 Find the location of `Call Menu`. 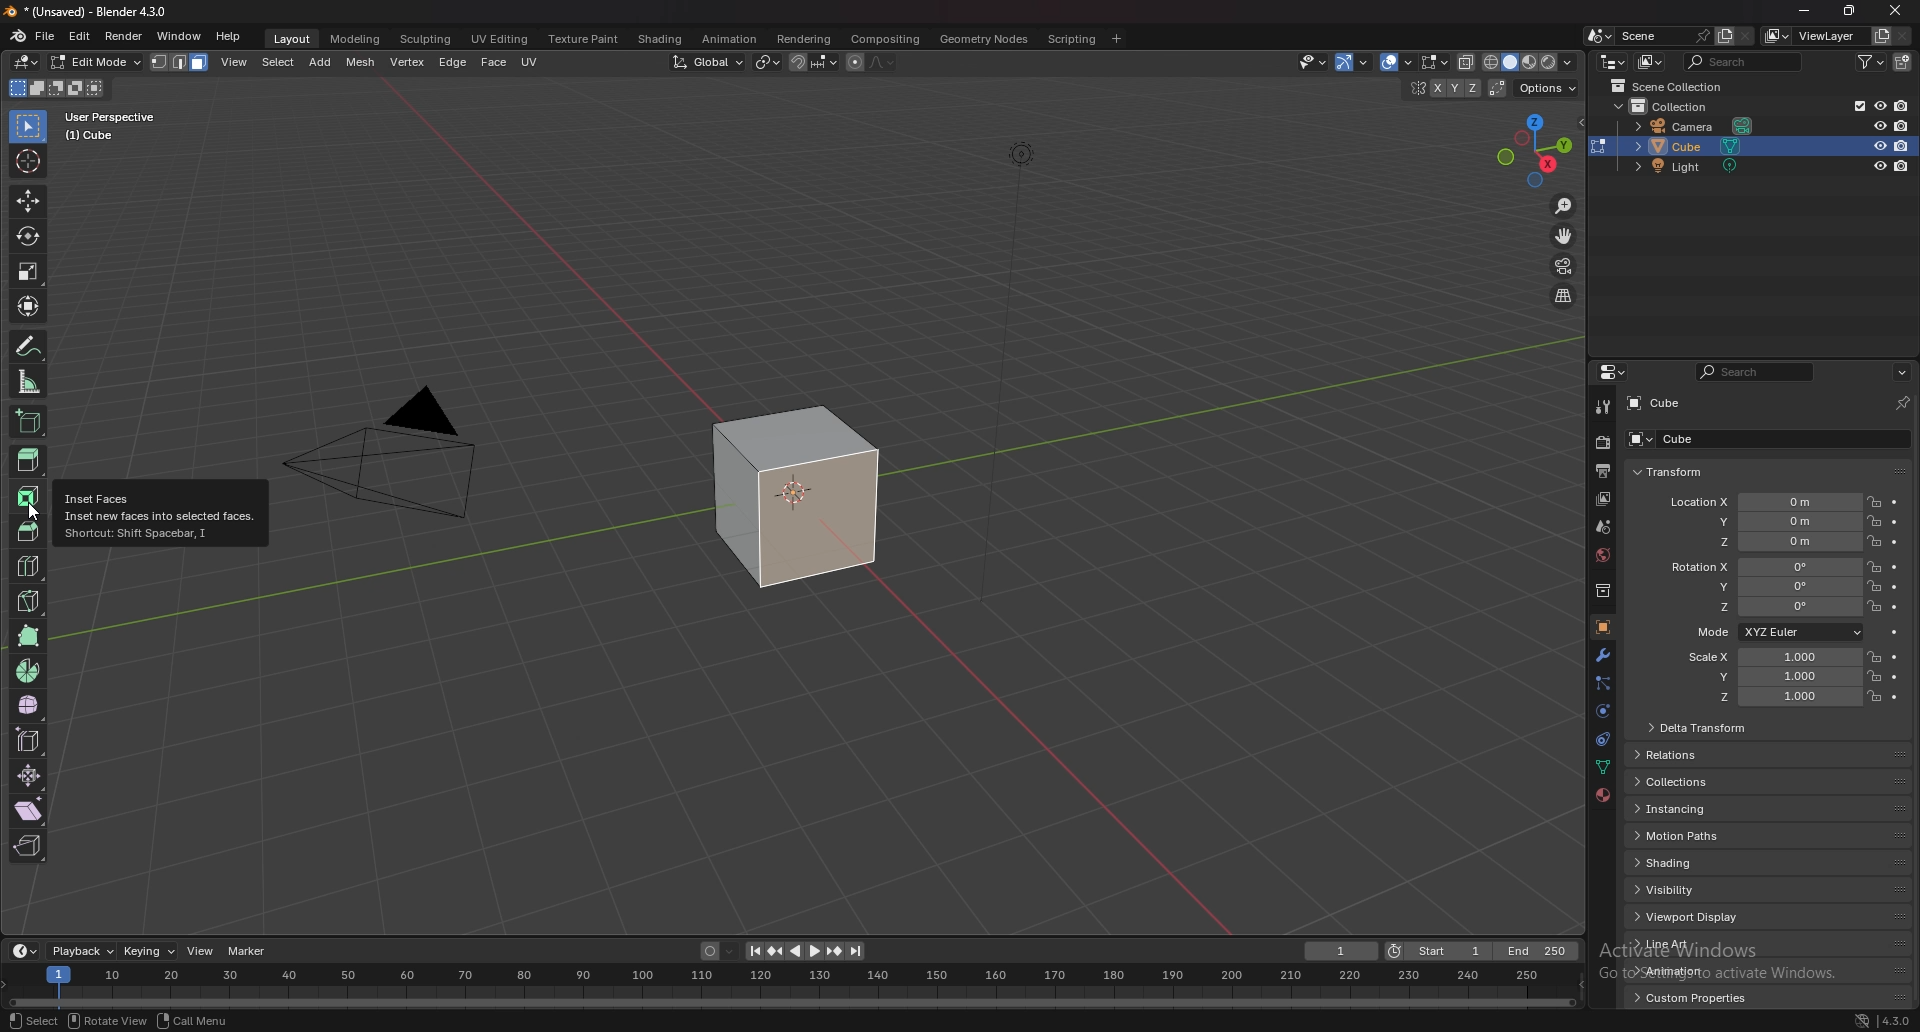

Call Menu is located at coordinates (193, 1020).